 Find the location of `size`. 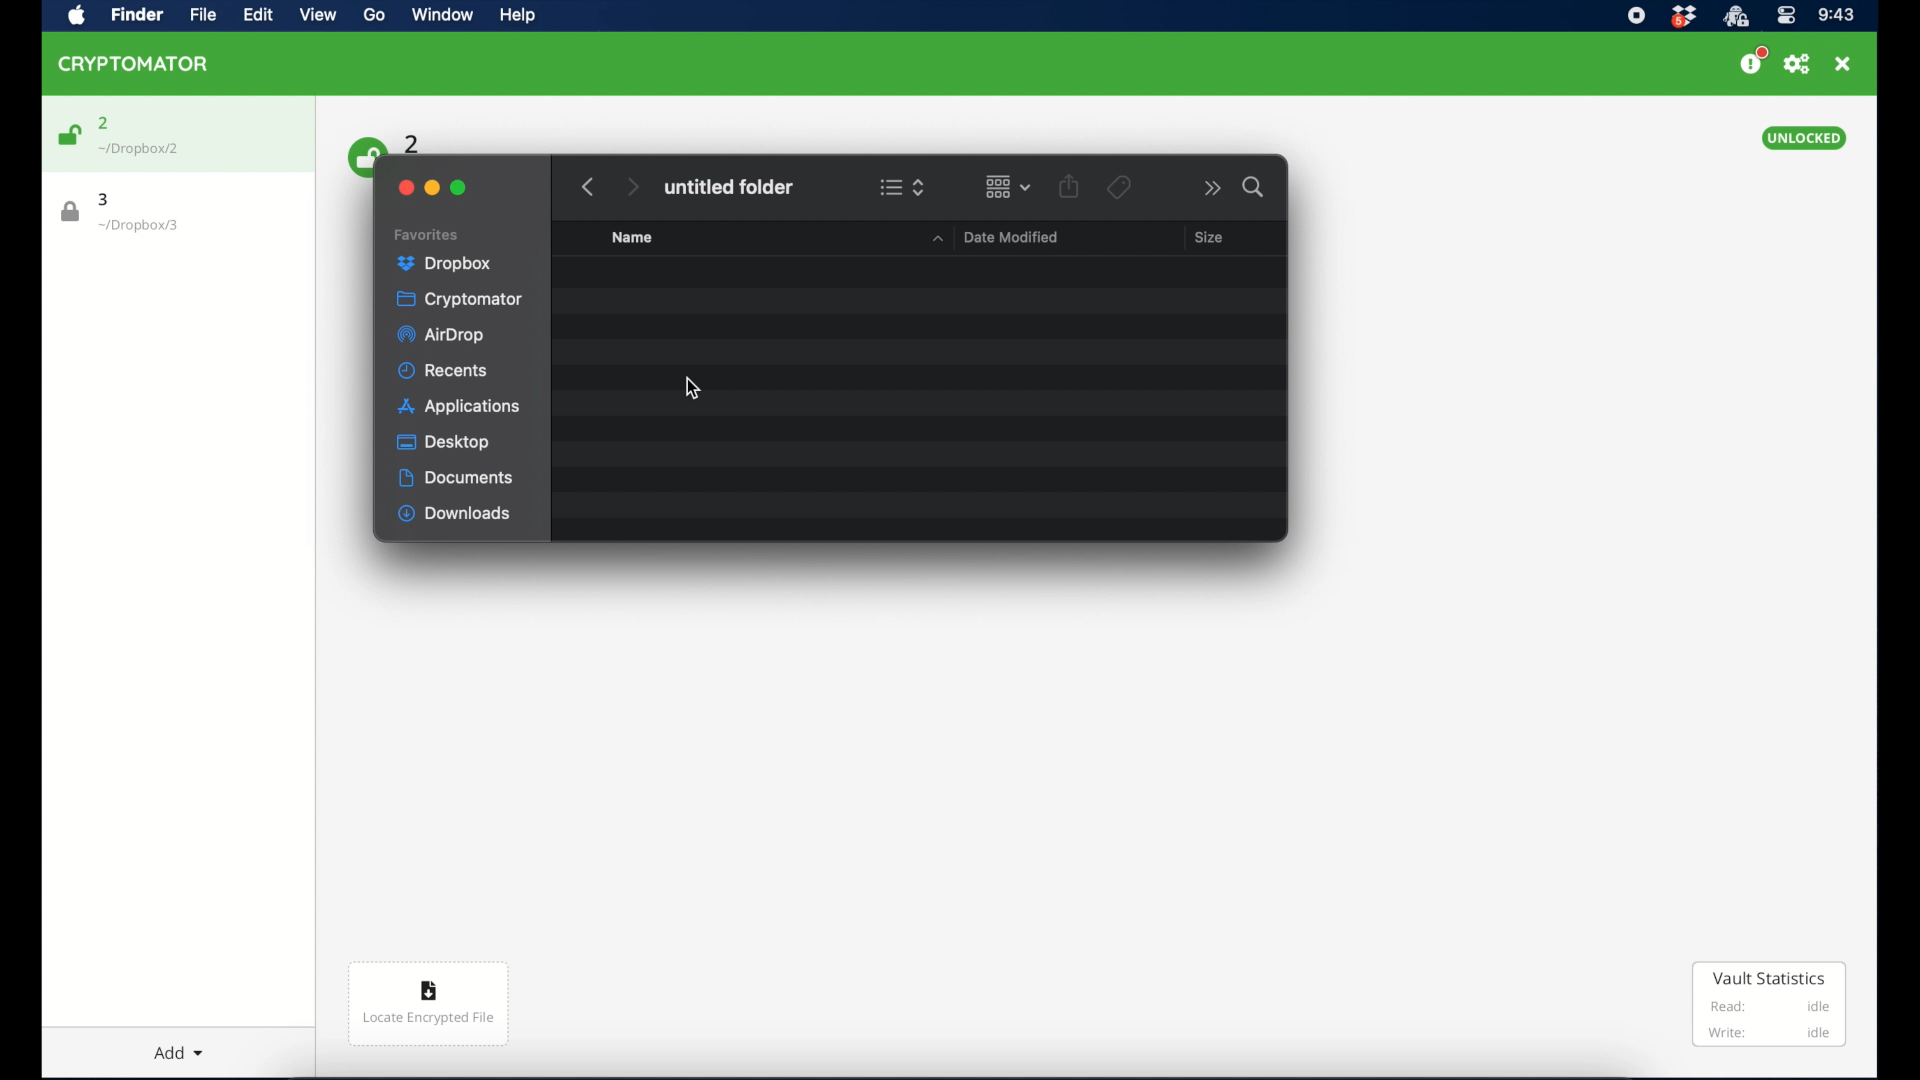

size is located at coordinates (1208, 236).